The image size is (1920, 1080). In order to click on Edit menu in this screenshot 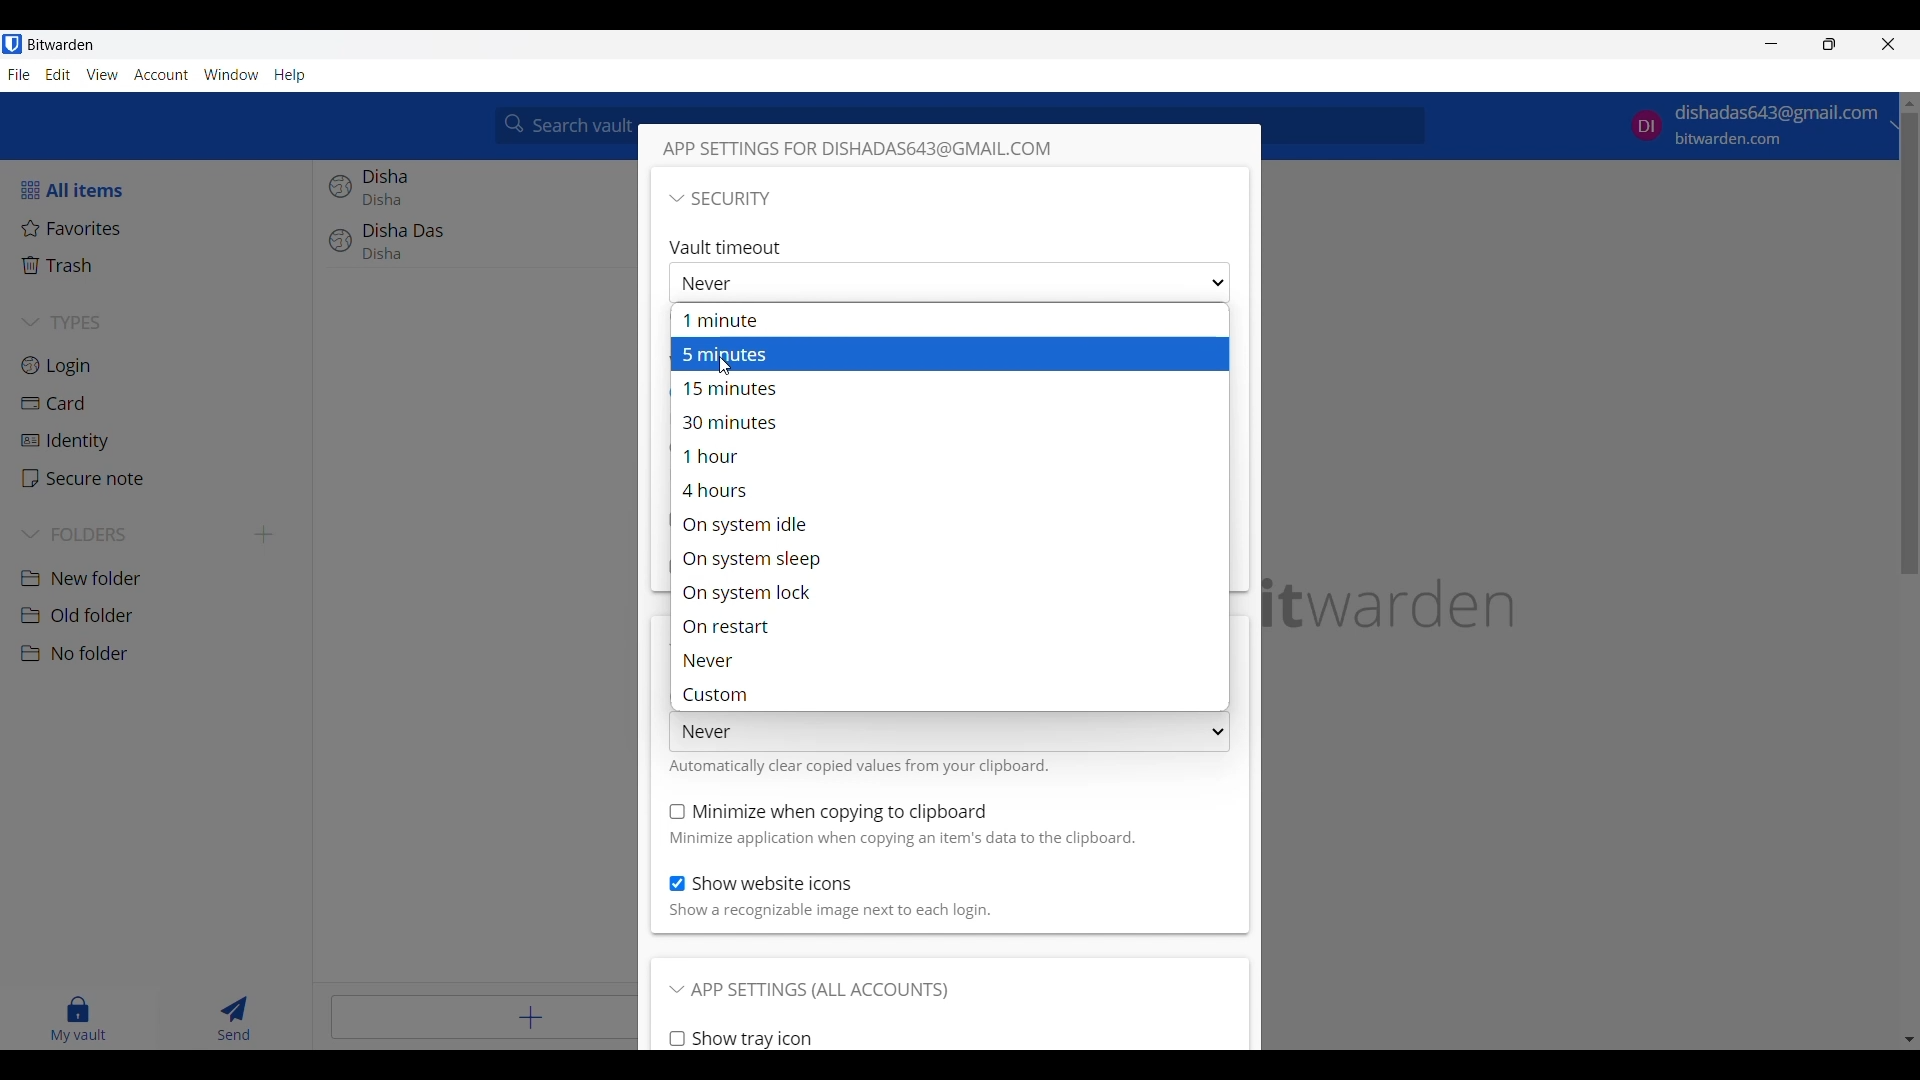, I will do `click(58, 74)`.